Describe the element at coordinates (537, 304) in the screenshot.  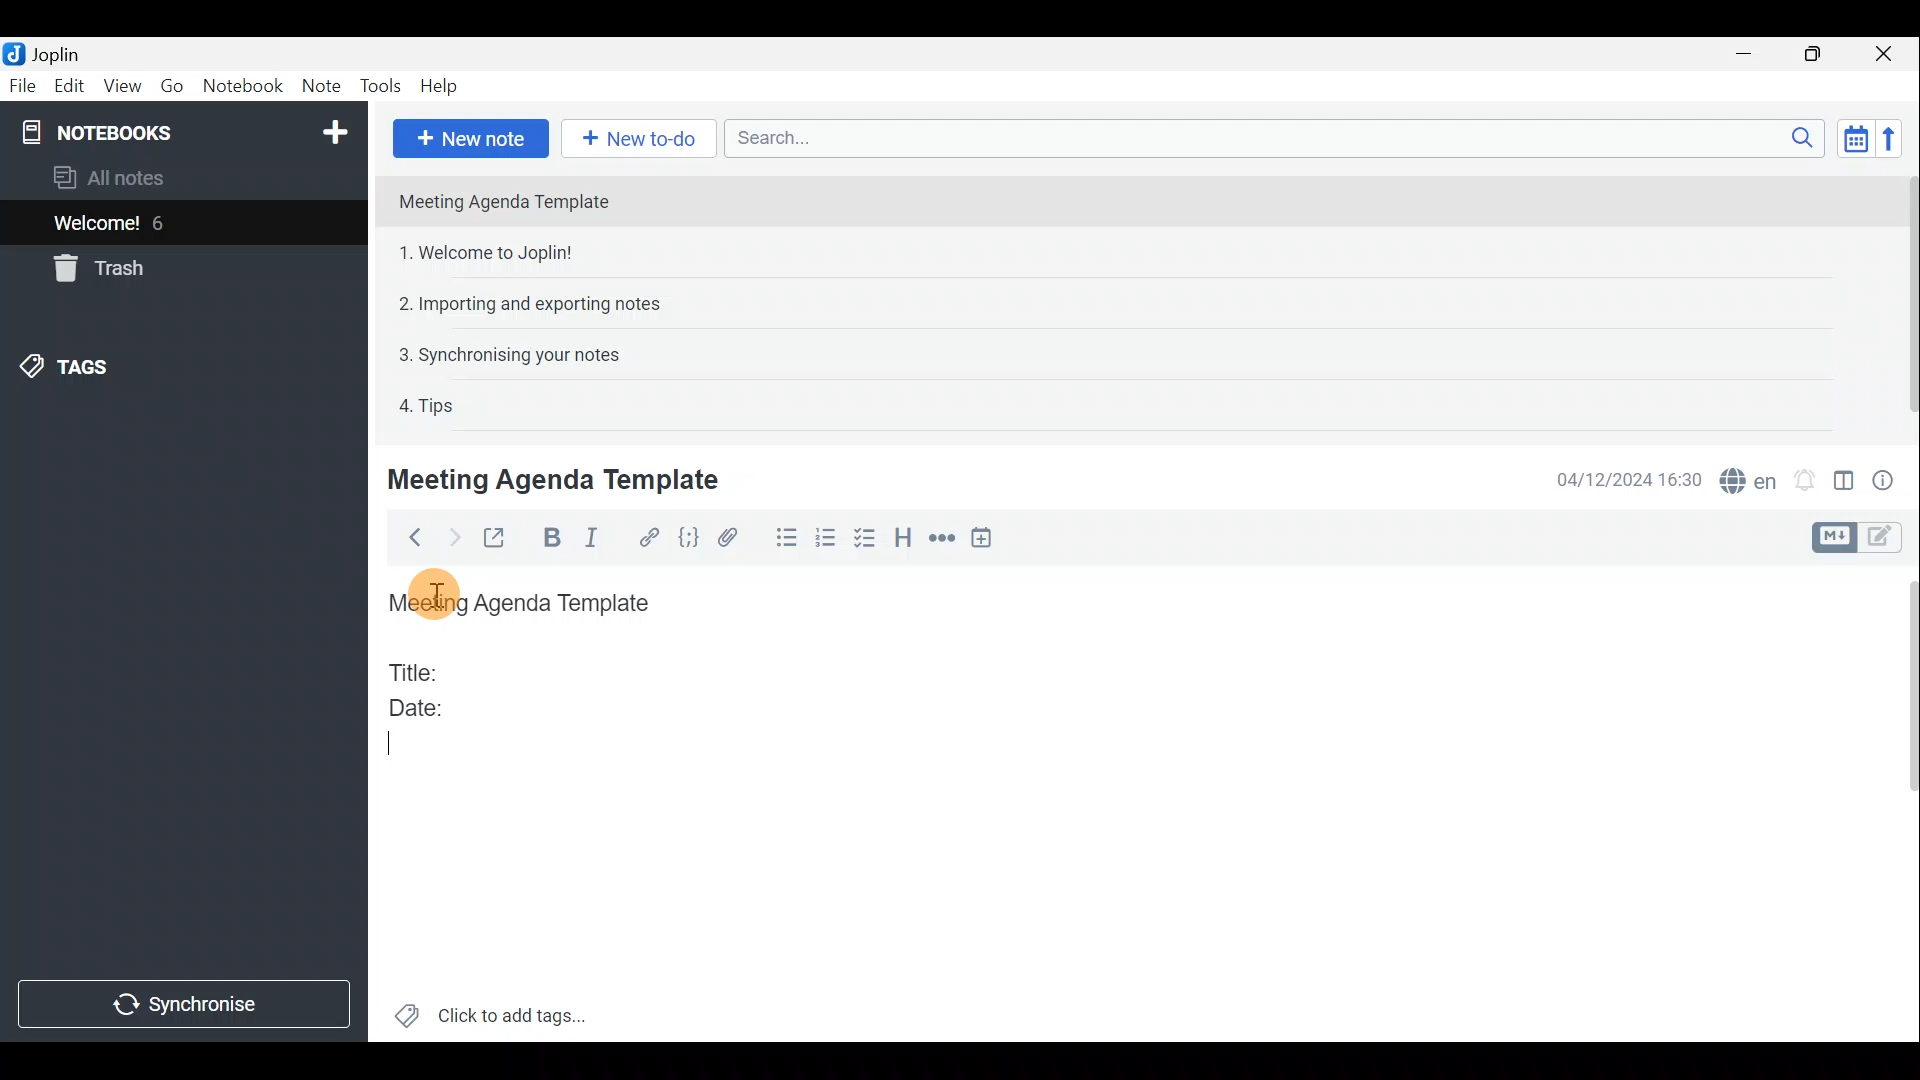
I see `2. Importing and exporting notes` at that location.